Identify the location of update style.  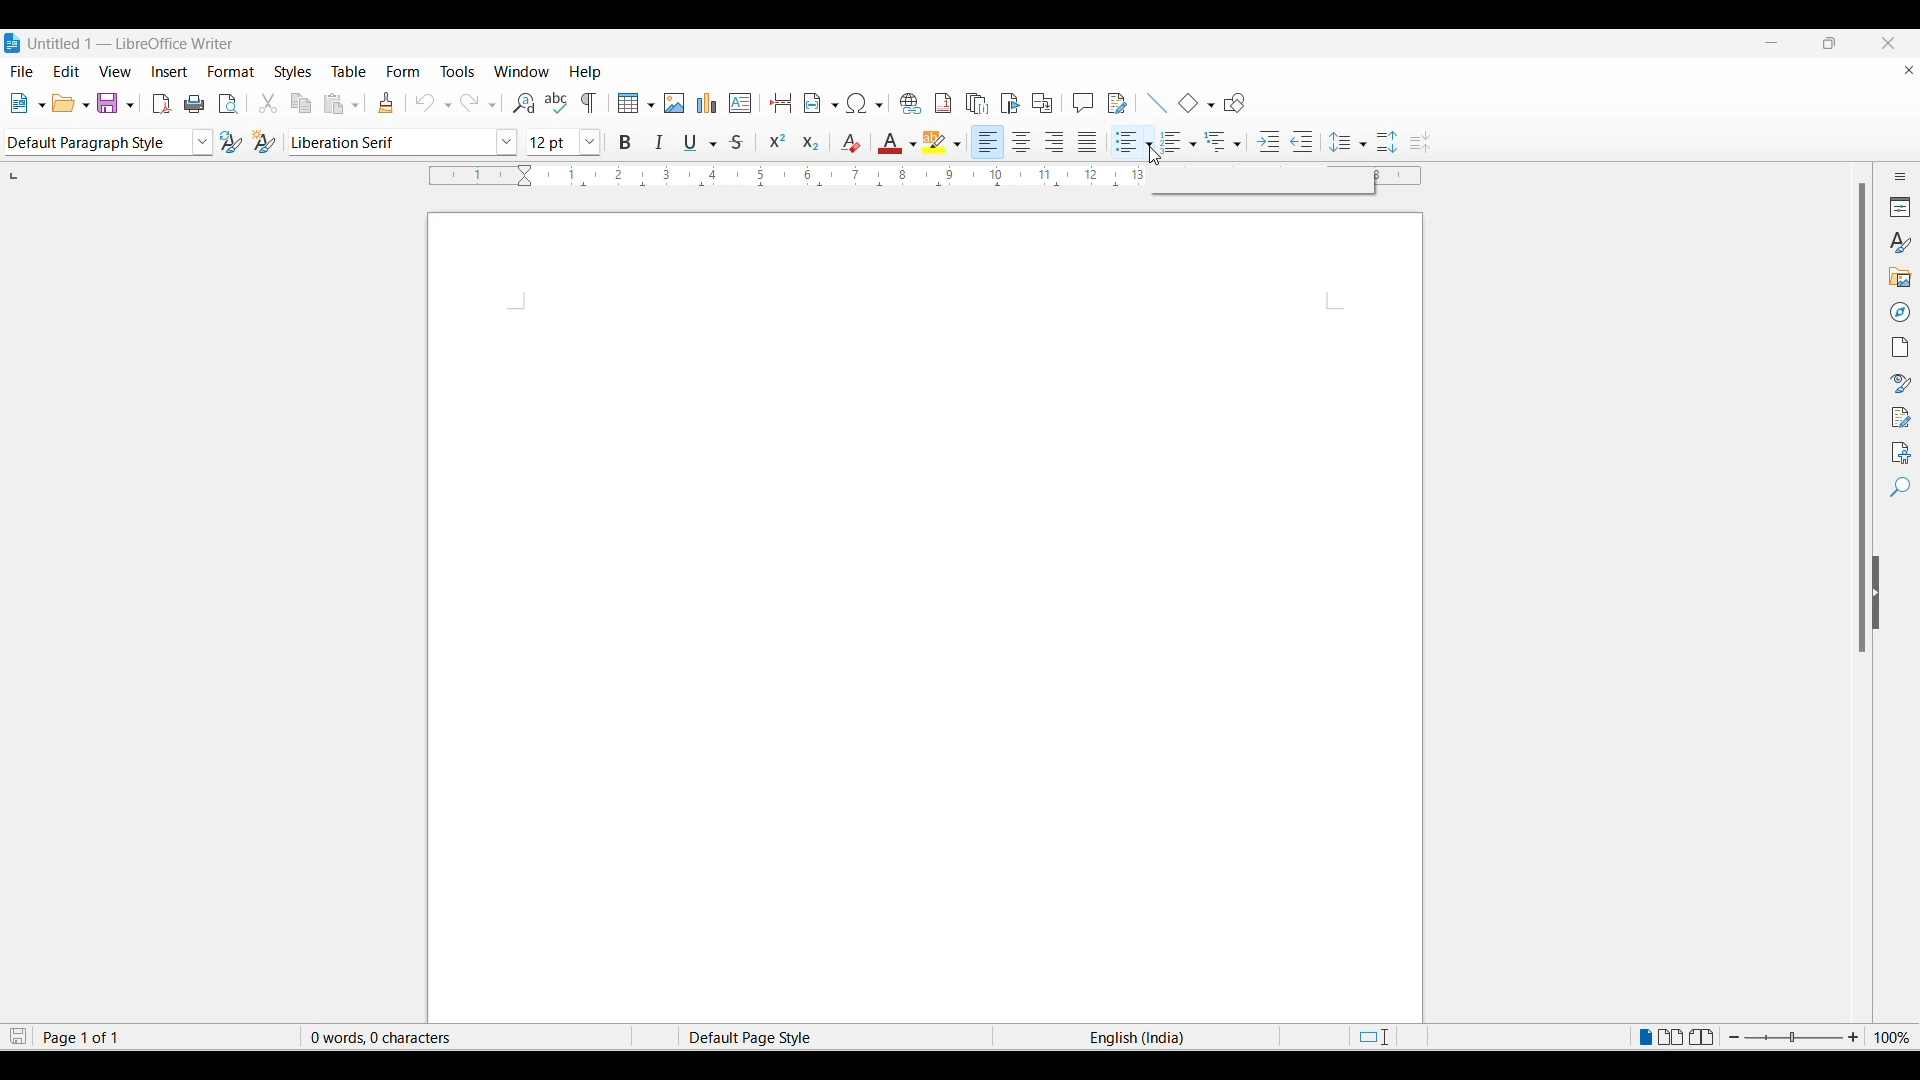
(228, 144).